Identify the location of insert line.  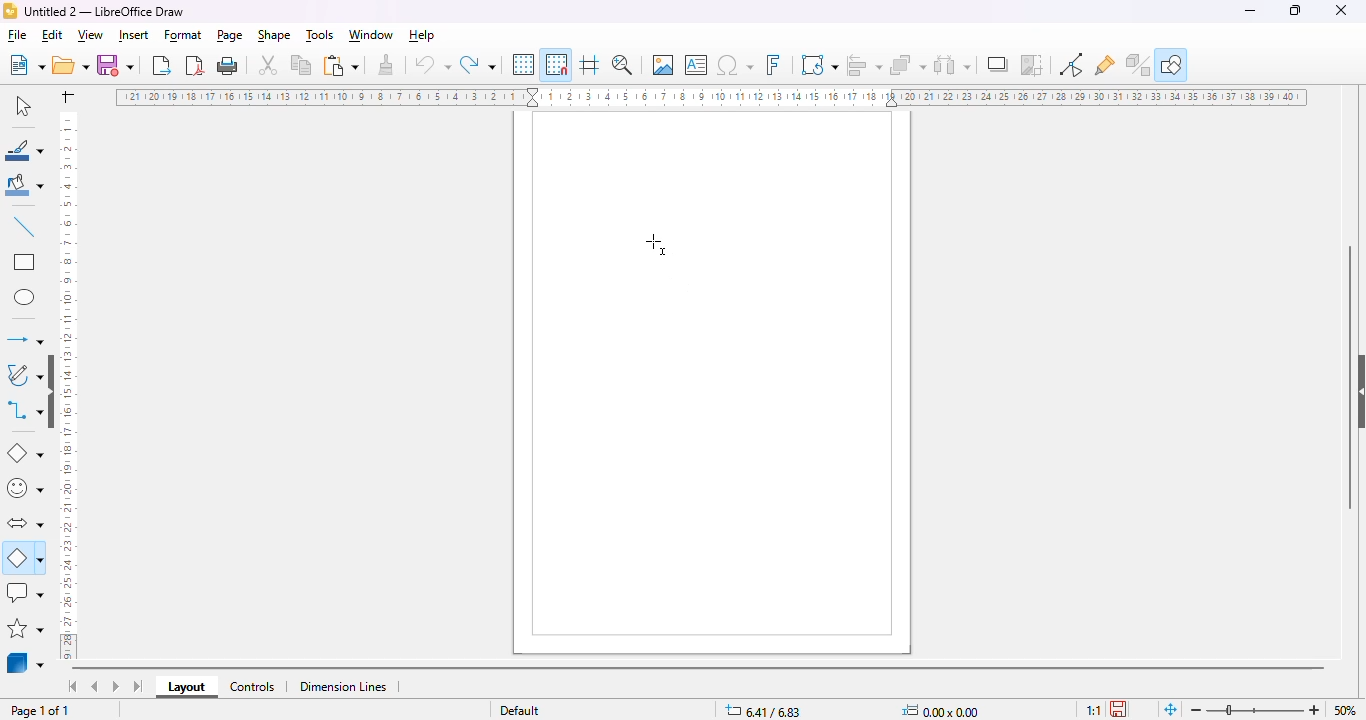
(25, 227).